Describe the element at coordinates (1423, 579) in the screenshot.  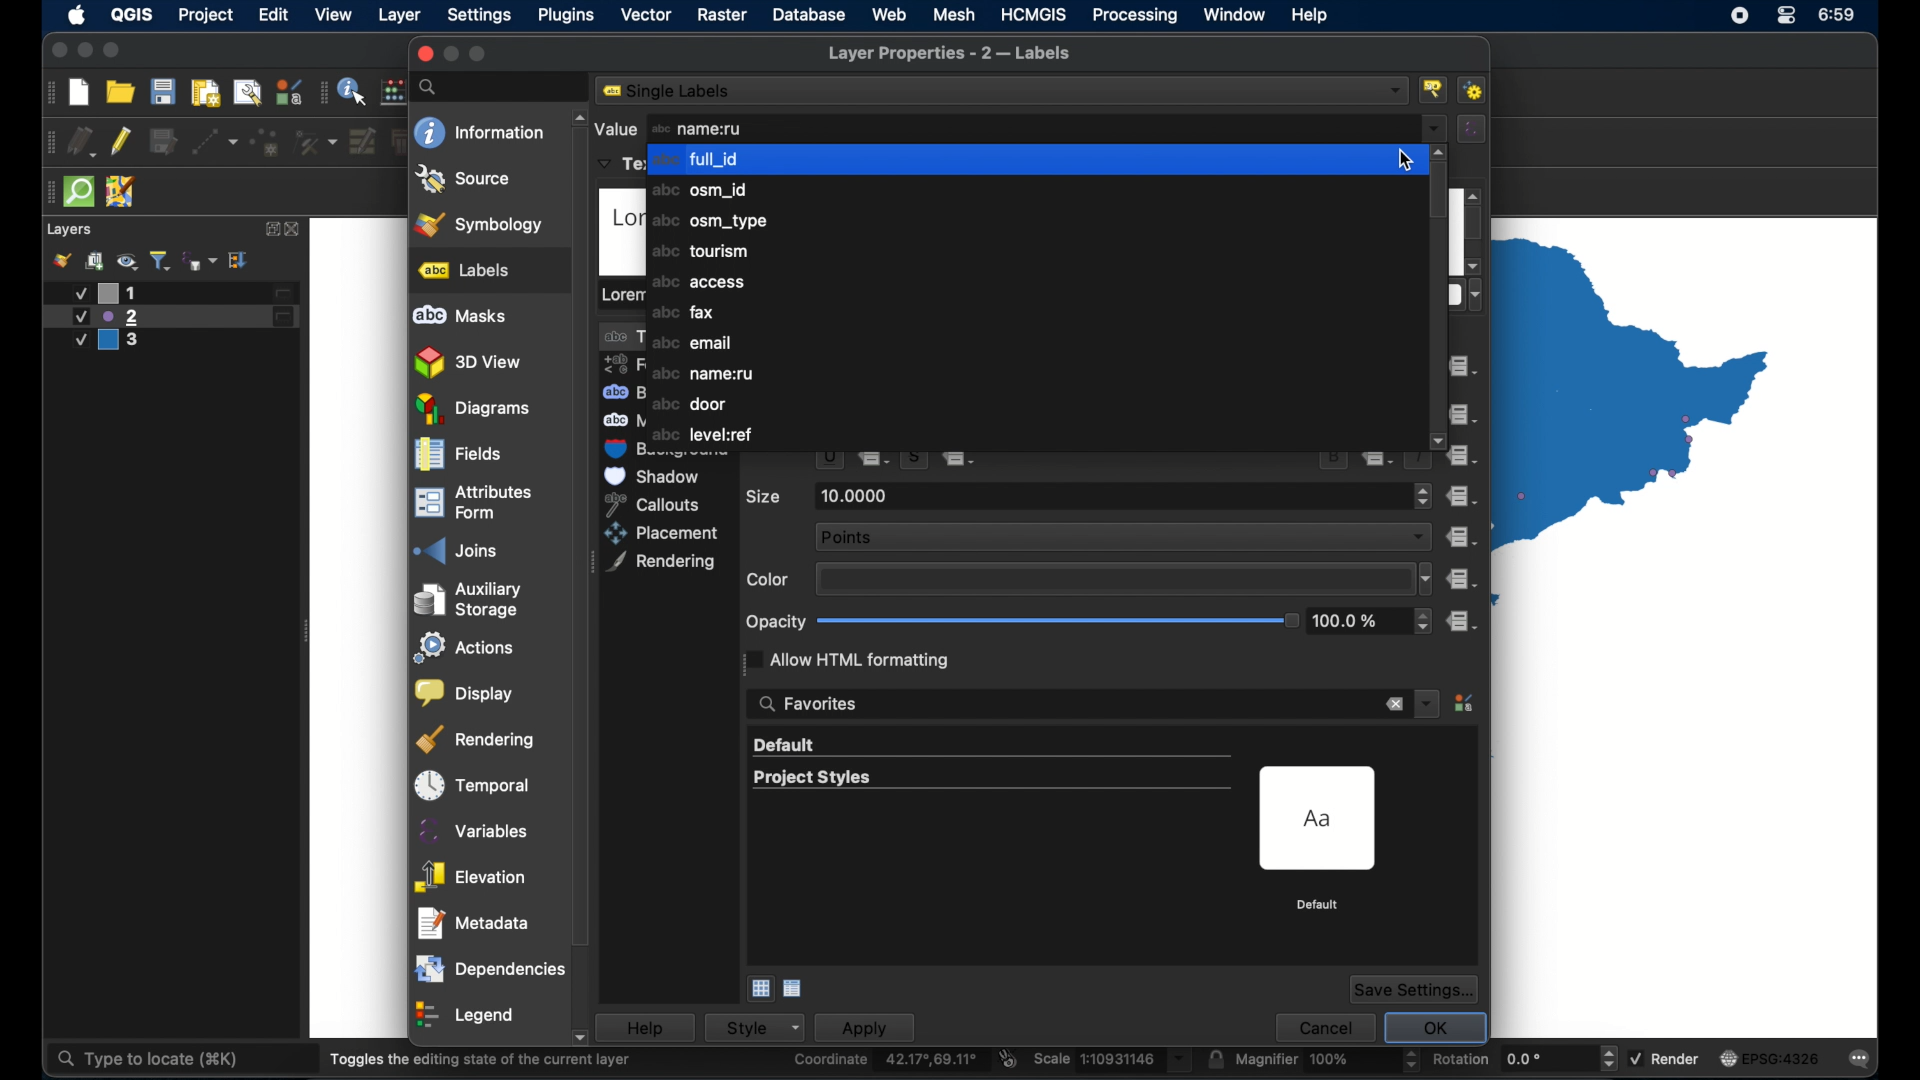
I see `dropdown menu` at that location.